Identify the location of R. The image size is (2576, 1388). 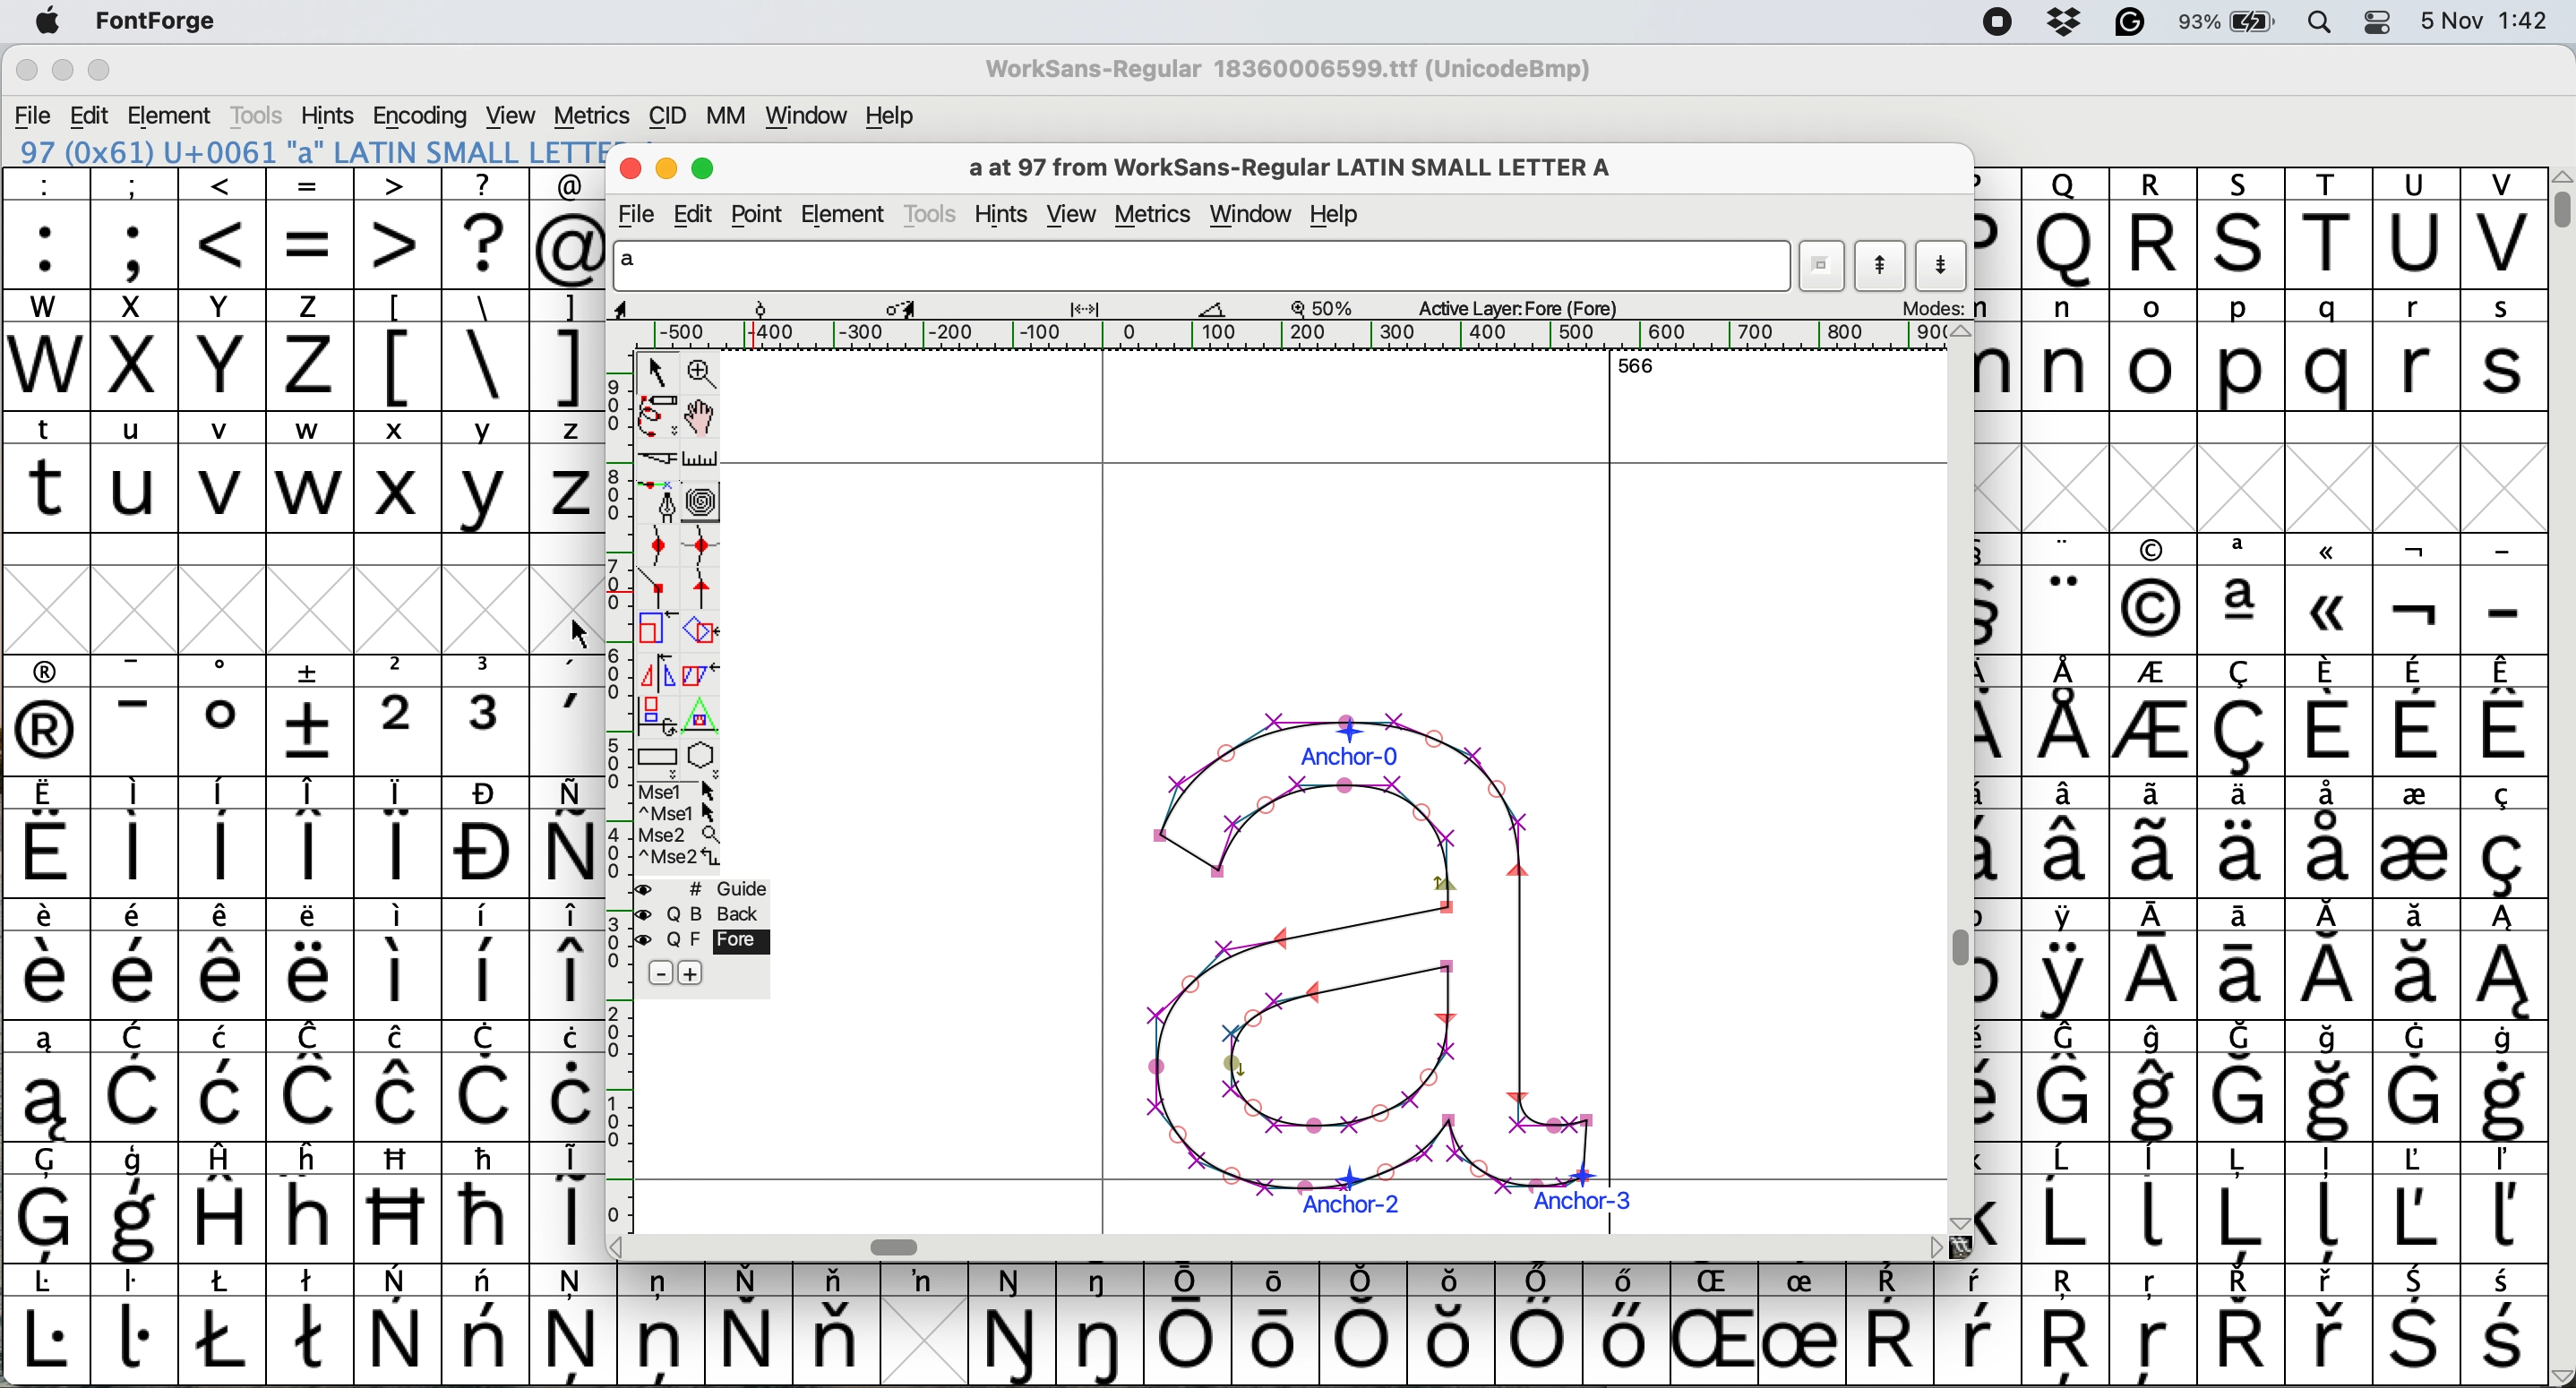
(2153, 229).